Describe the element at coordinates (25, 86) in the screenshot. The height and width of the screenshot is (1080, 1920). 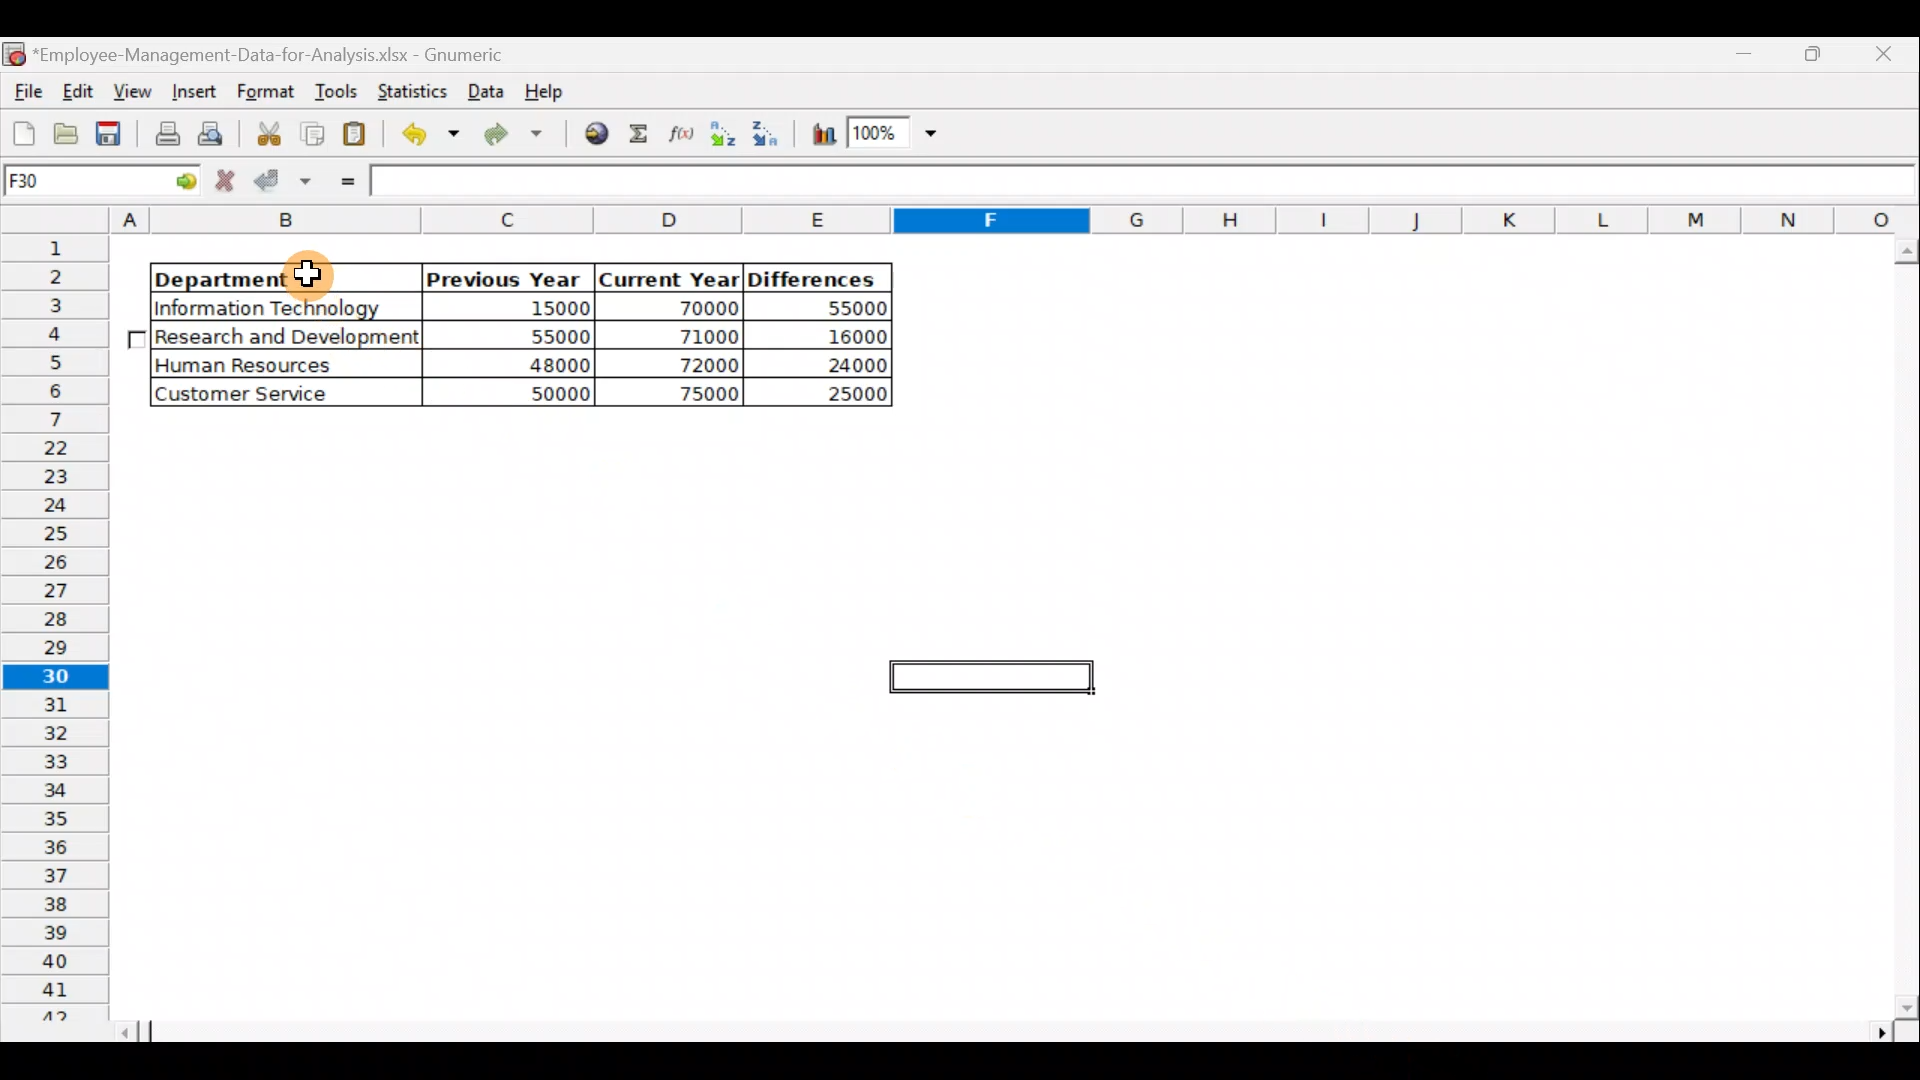
I see `File` at that location.